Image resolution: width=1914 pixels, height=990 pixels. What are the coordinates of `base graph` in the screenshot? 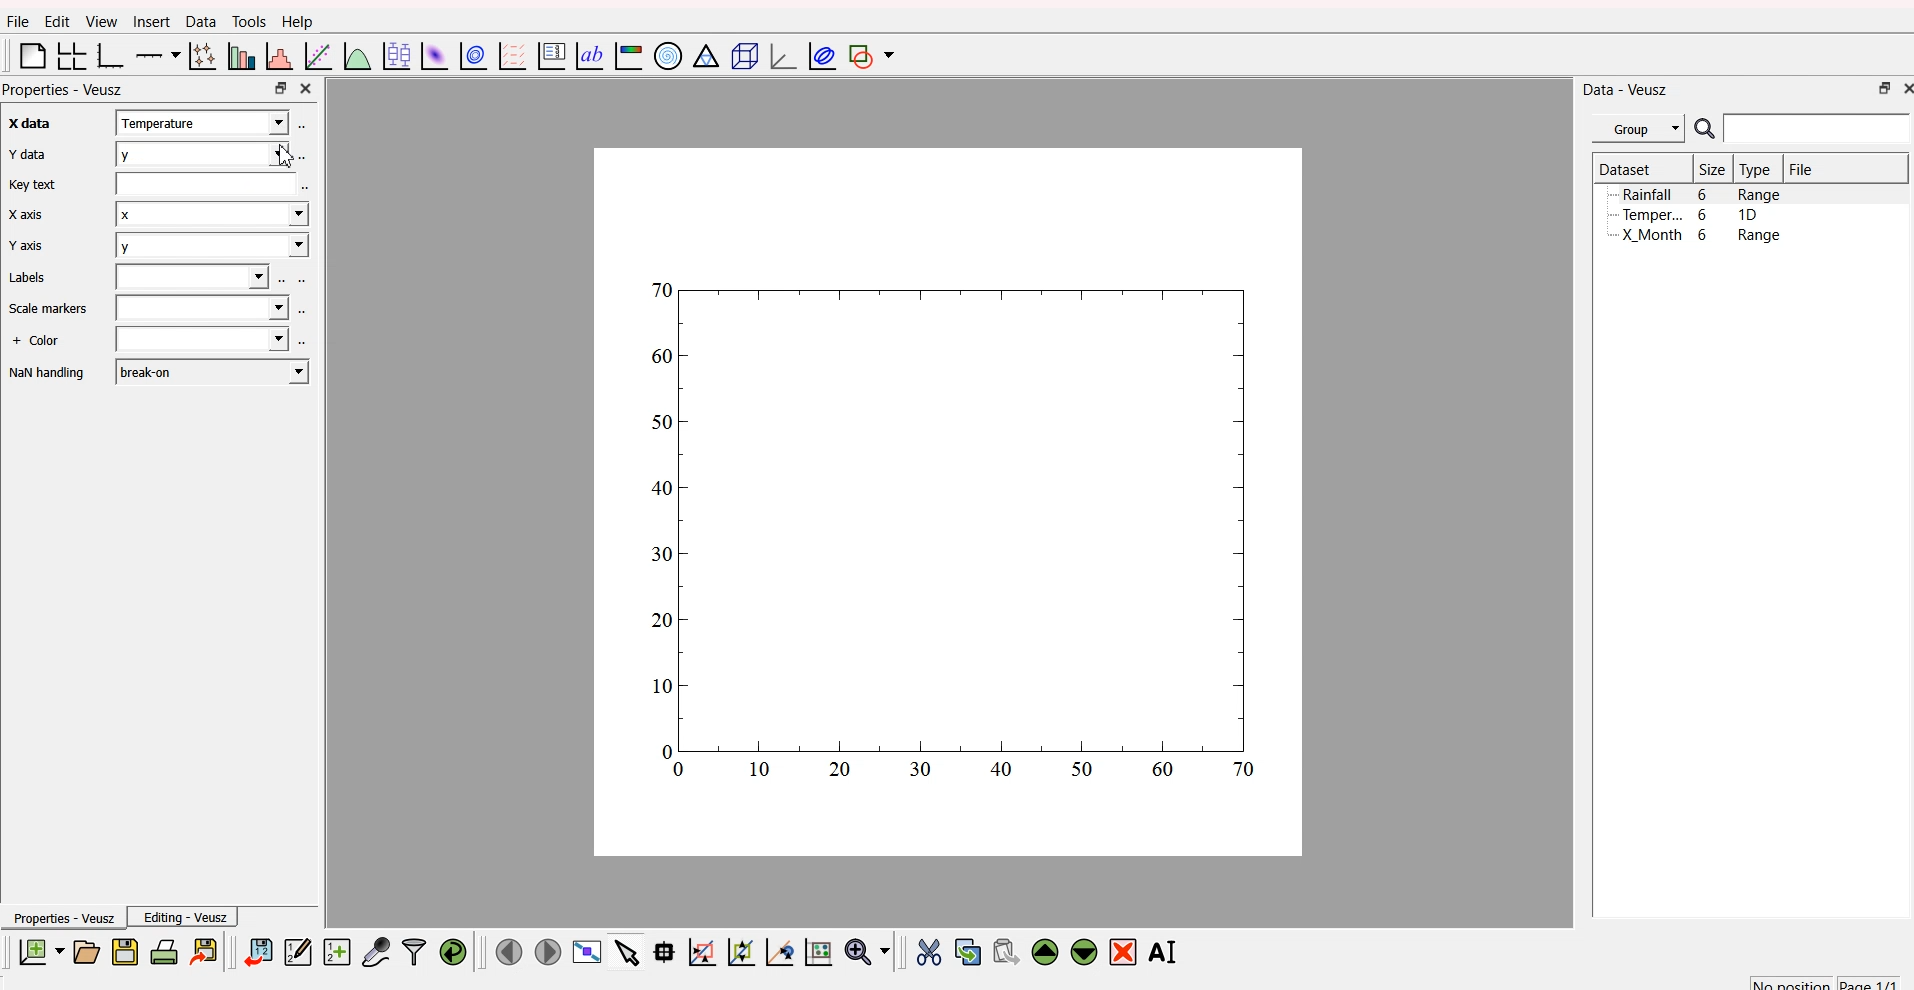 It's located at (111, 55).